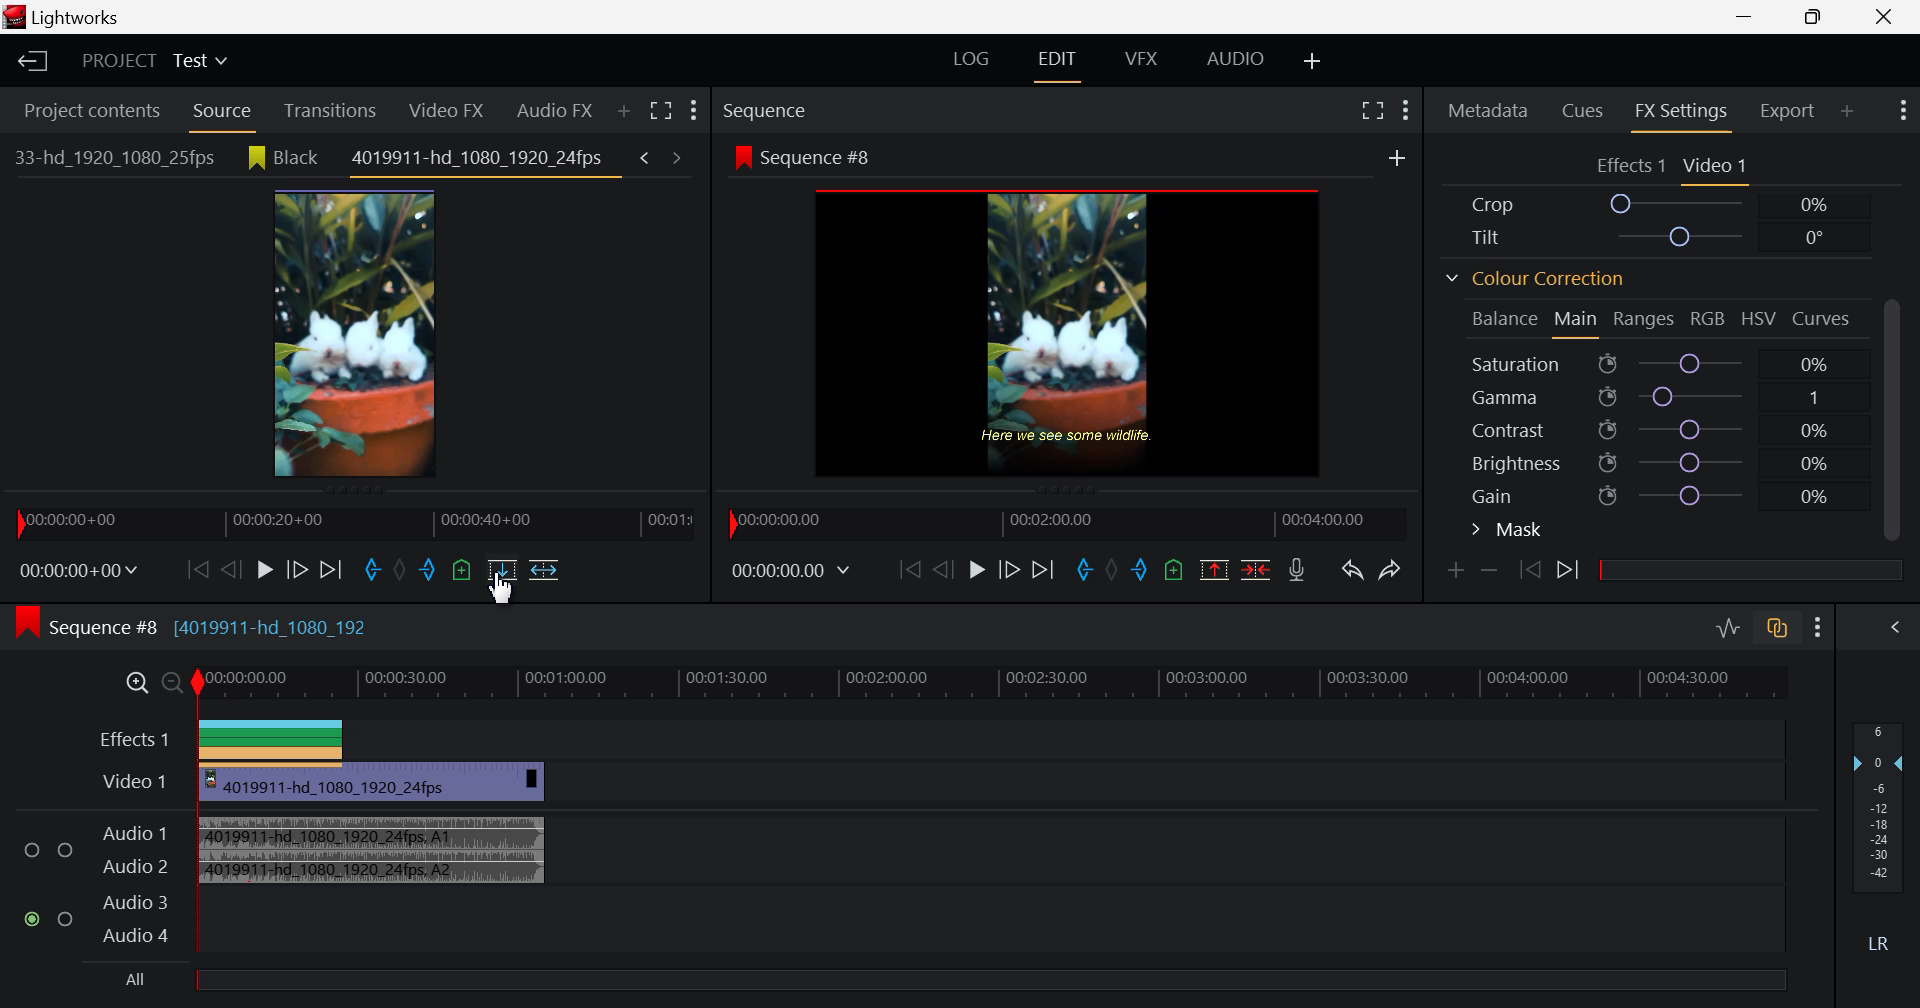 Image resolution: width=1920 pixels, height=1008 pixels. I want to click on Show Settings, so click(1900, 110).